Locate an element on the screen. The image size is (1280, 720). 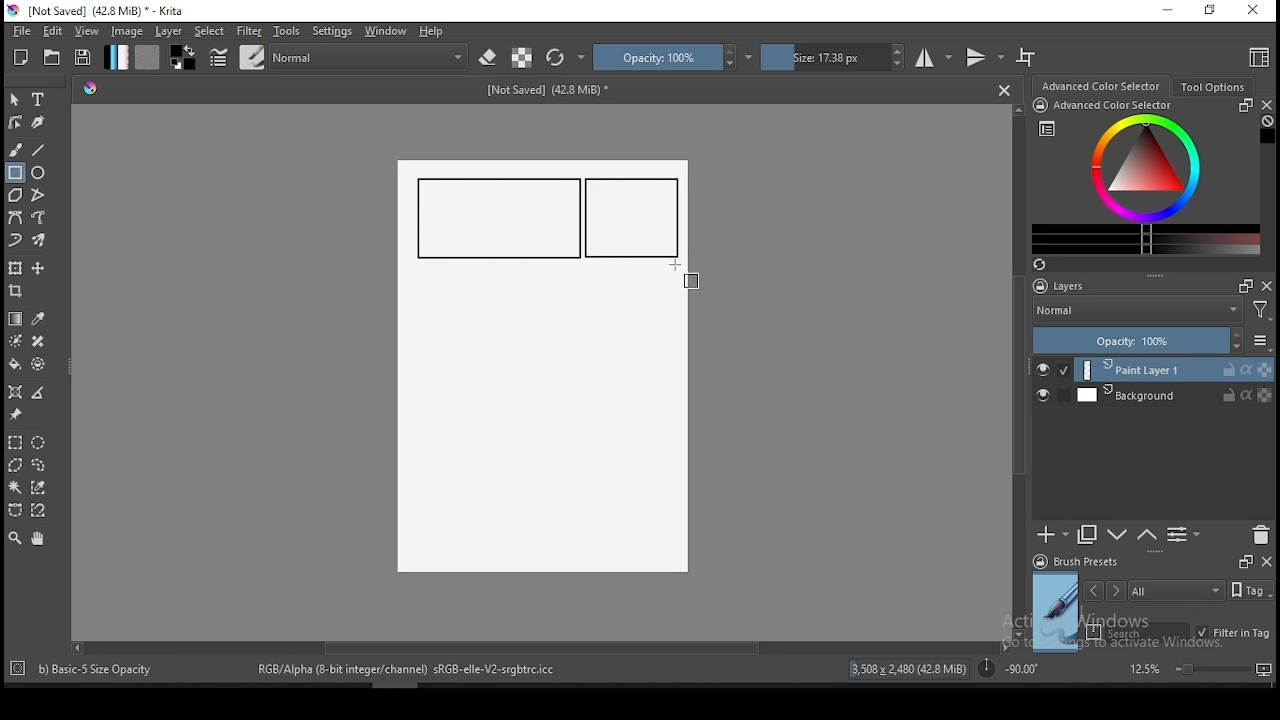
multibrush tool is located at coordinates (40, 242).